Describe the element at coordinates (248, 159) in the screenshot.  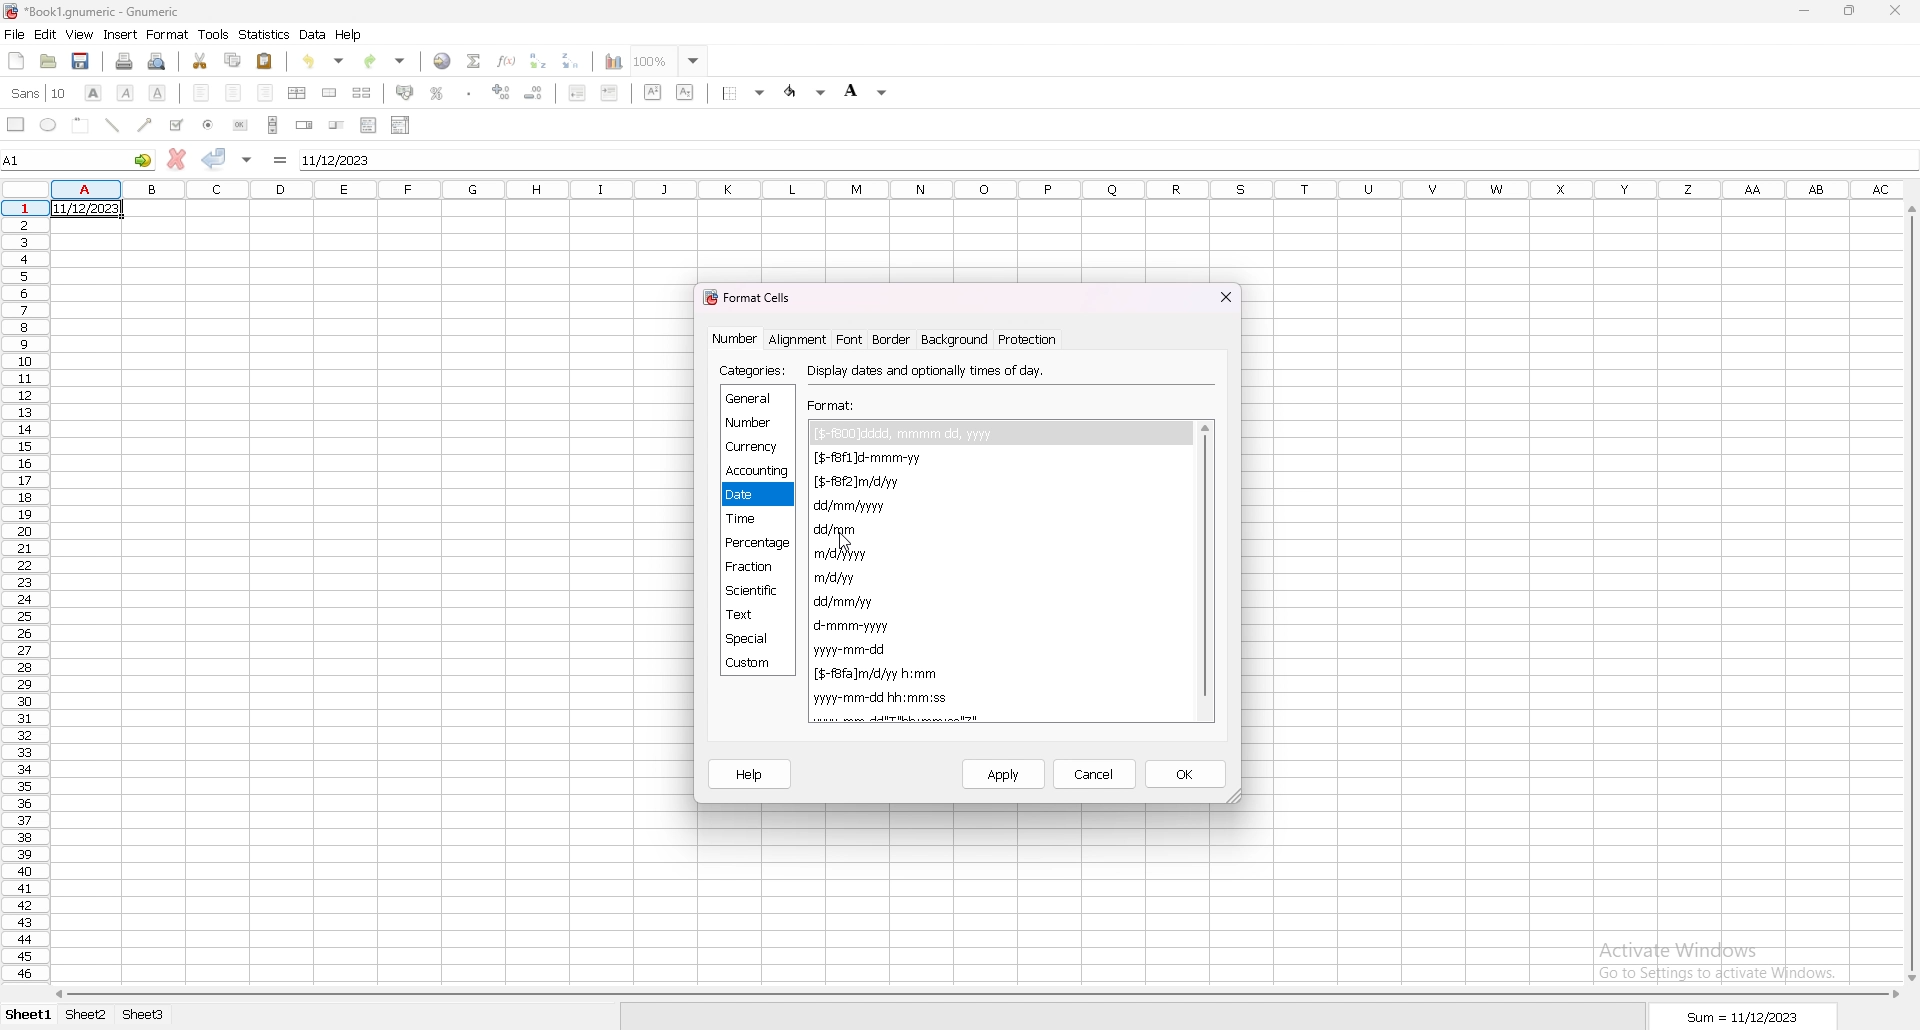
I see `accept changes in all cells` at that location.